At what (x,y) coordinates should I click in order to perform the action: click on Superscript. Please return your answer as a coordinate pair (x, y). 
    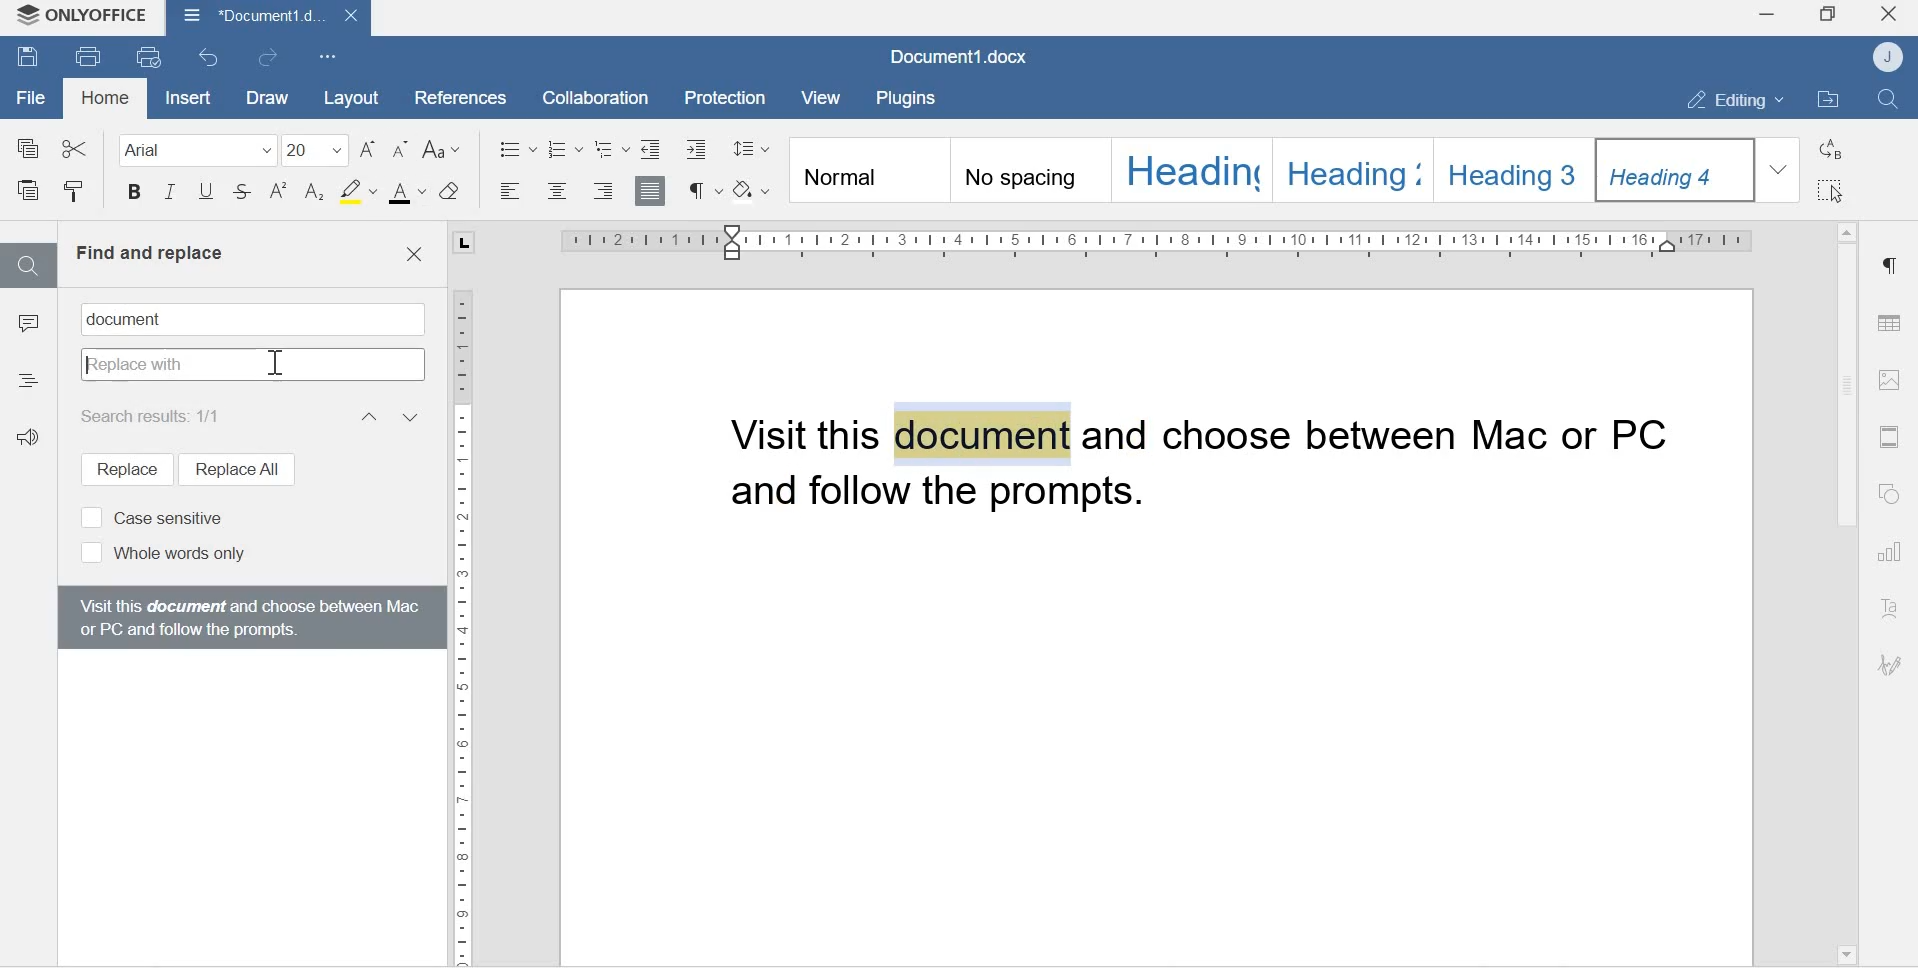
    Looking at the image, I should click on (279, 192).